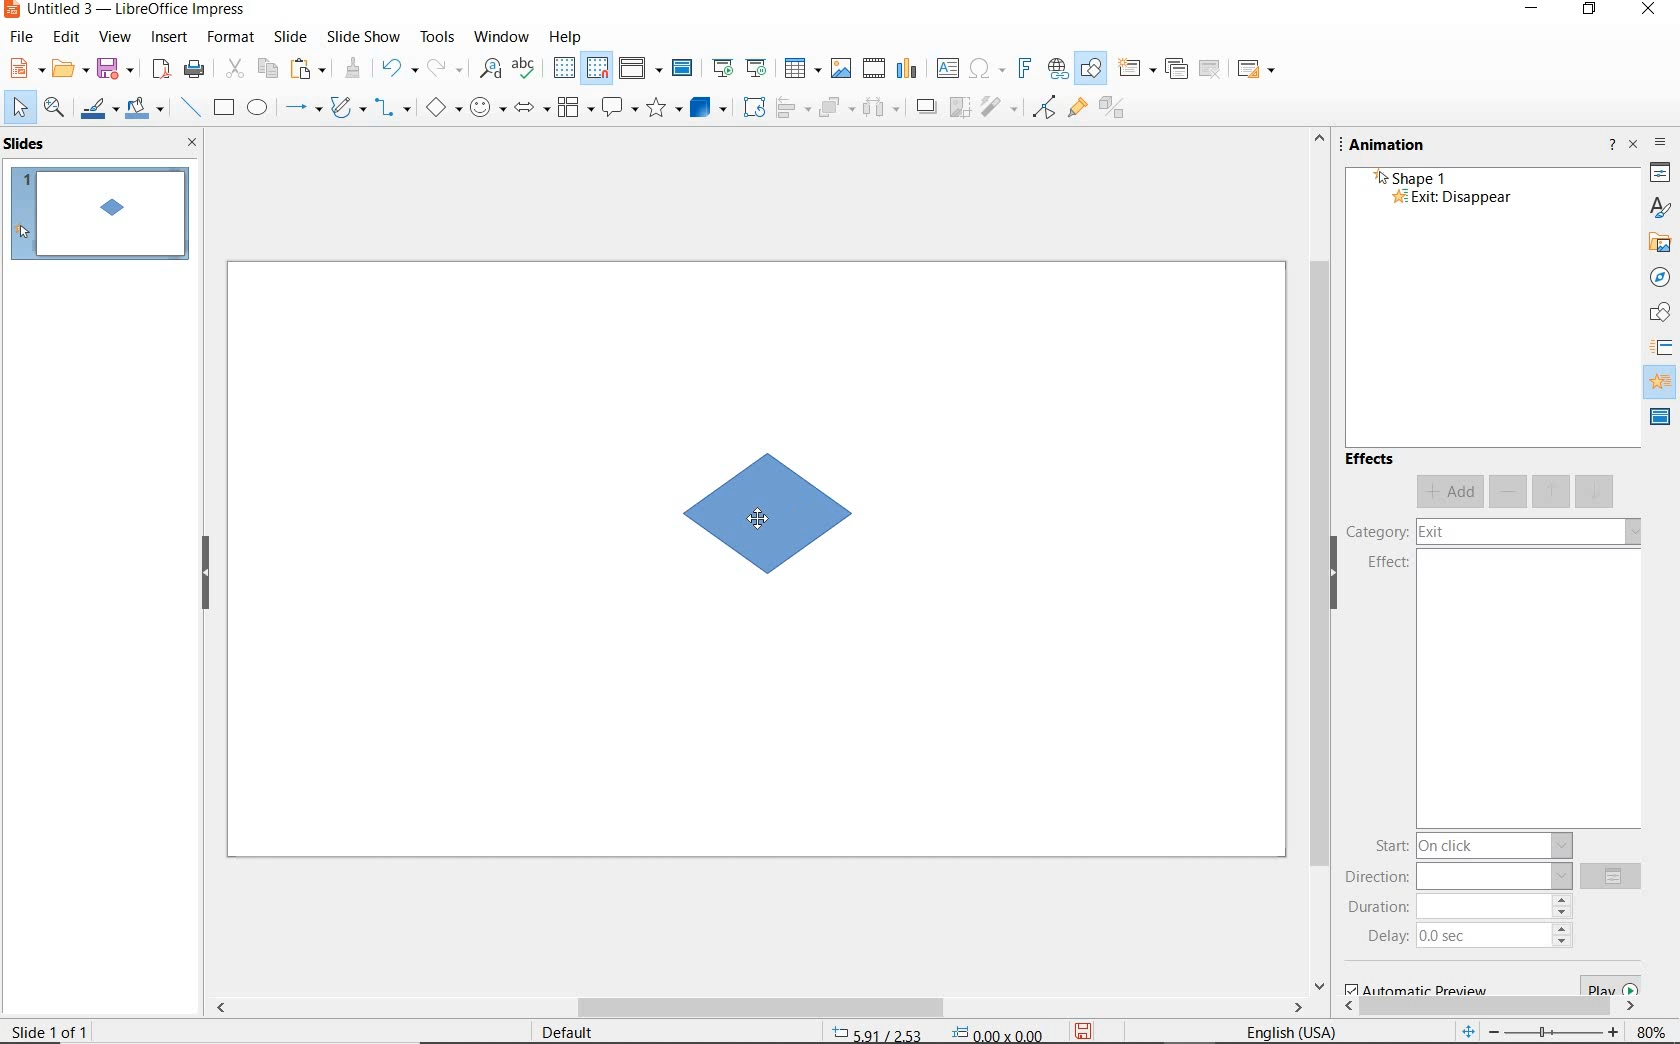 This screenshot has height=1044, width=1680. What do you see at coordinates (528, 69) in the screenshot?
I see `spelling` at bounding box center [528, 69].